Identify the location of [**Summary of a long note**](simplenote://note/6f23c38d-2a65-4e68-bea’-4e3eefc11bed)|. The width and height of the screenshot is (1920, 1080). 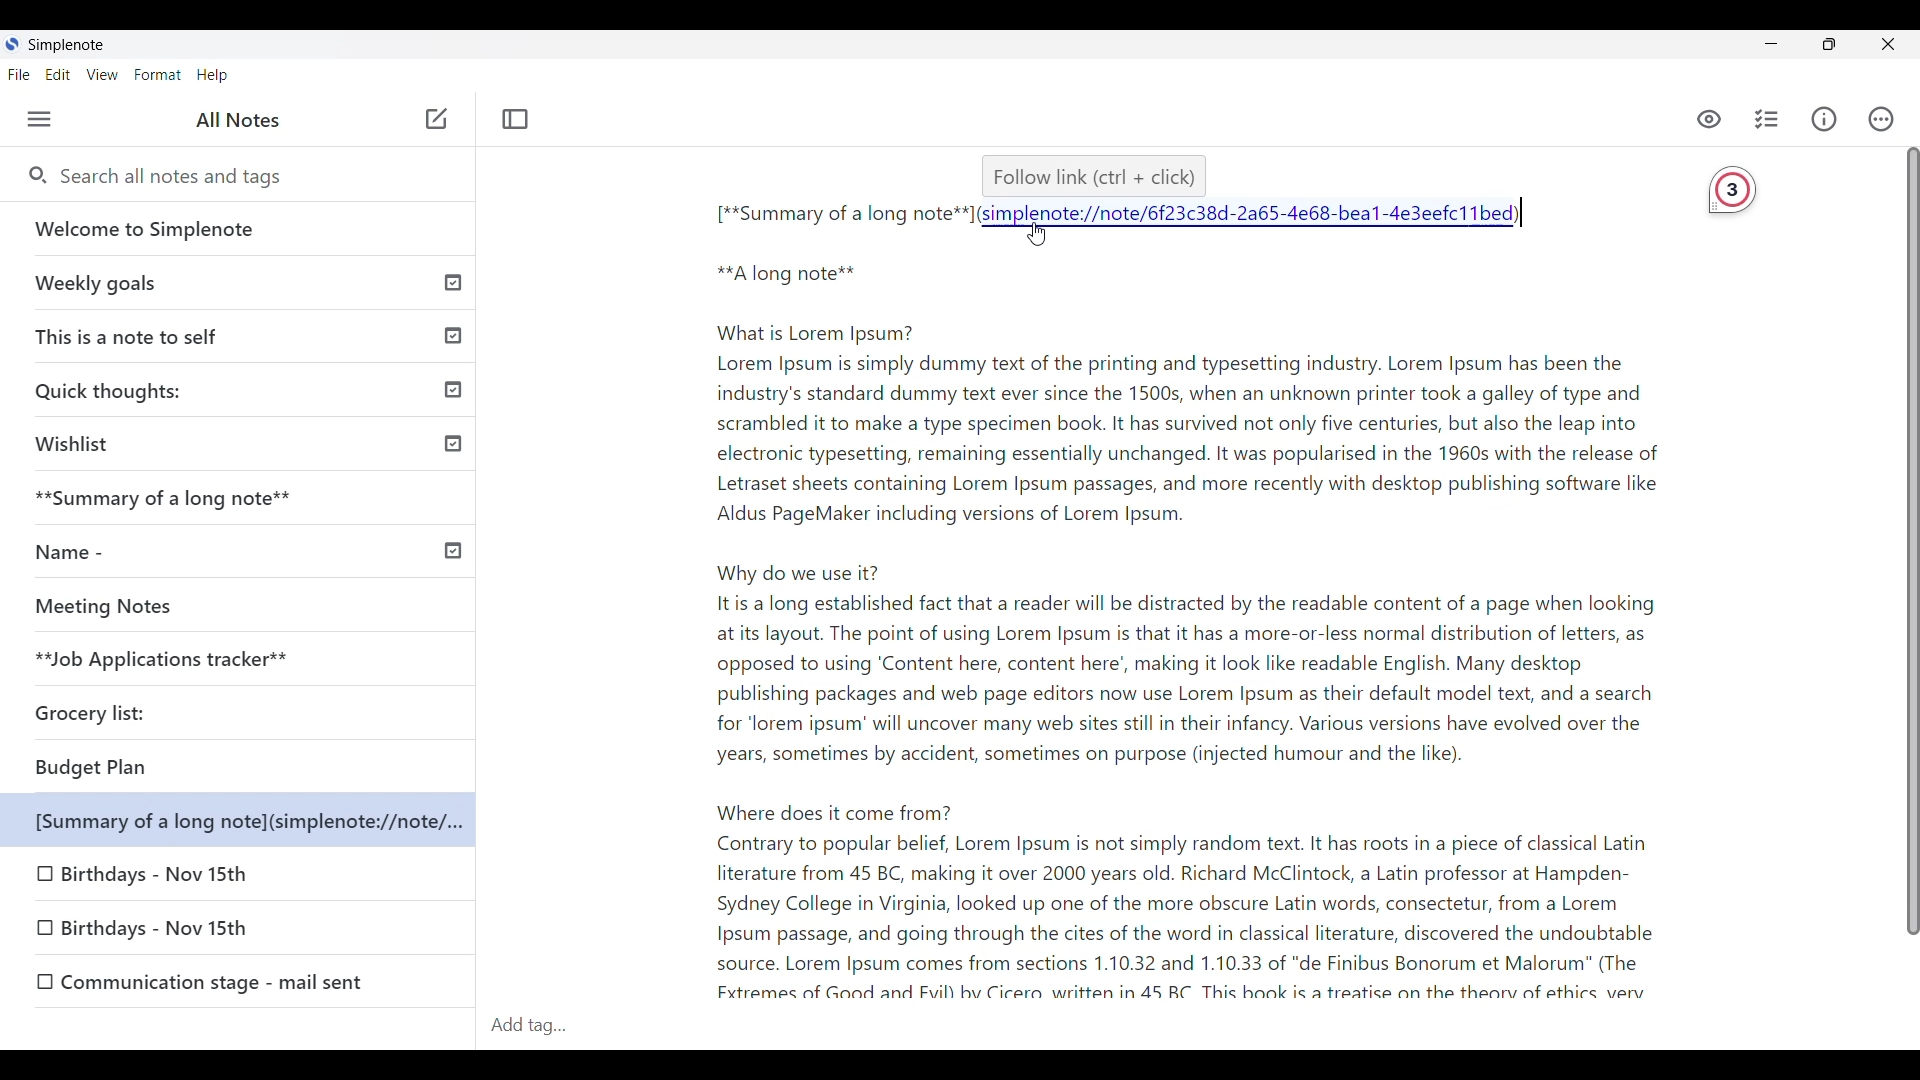
(1132, 217).